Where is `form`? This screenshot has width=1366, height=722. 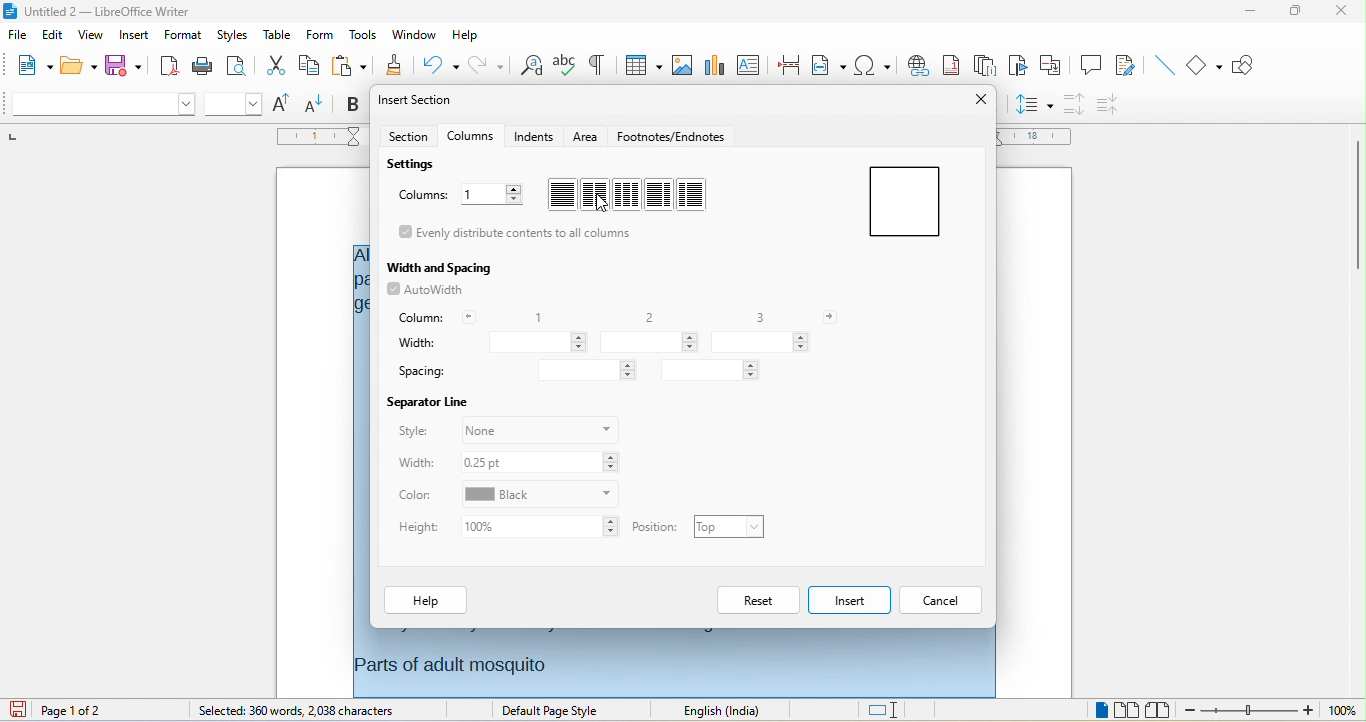
form is located at coordinates (318, 33).